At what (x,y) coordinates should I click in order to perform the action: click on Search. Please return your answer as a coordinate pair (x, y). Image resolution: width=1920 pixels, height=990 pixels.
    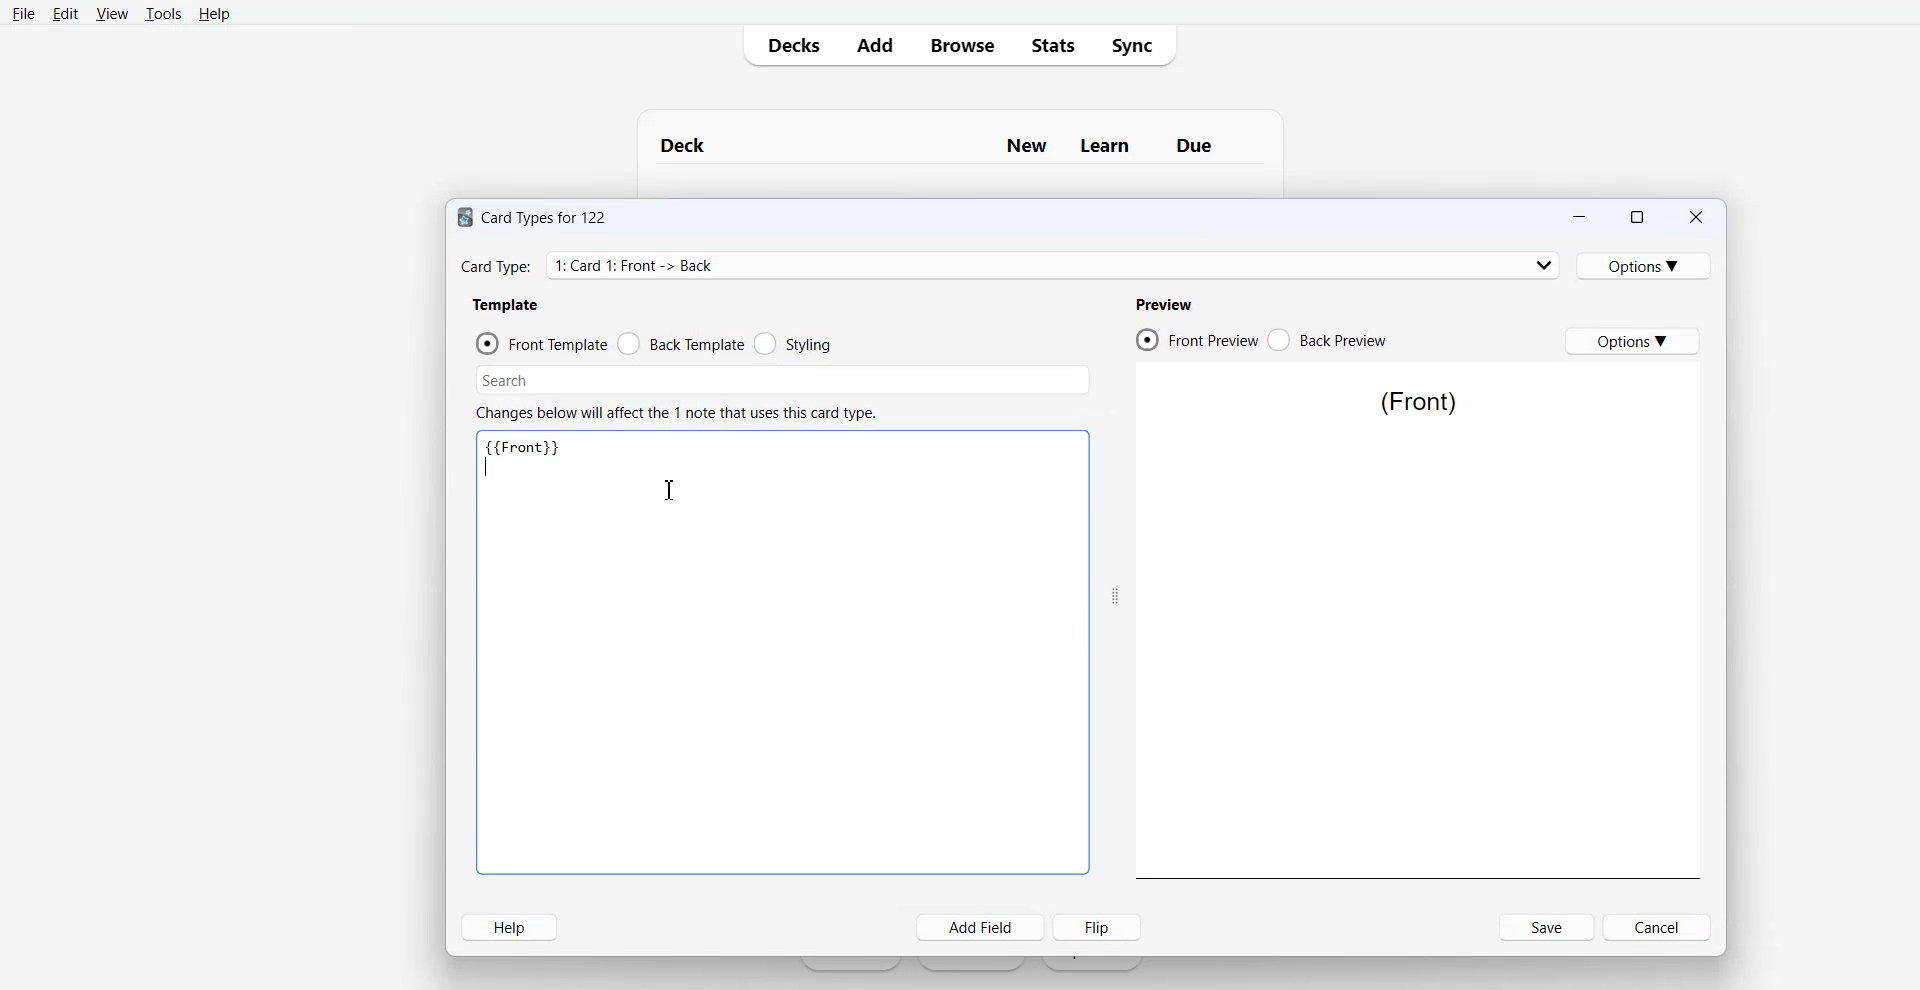
    Looking at the image, I should click on (782, 382).